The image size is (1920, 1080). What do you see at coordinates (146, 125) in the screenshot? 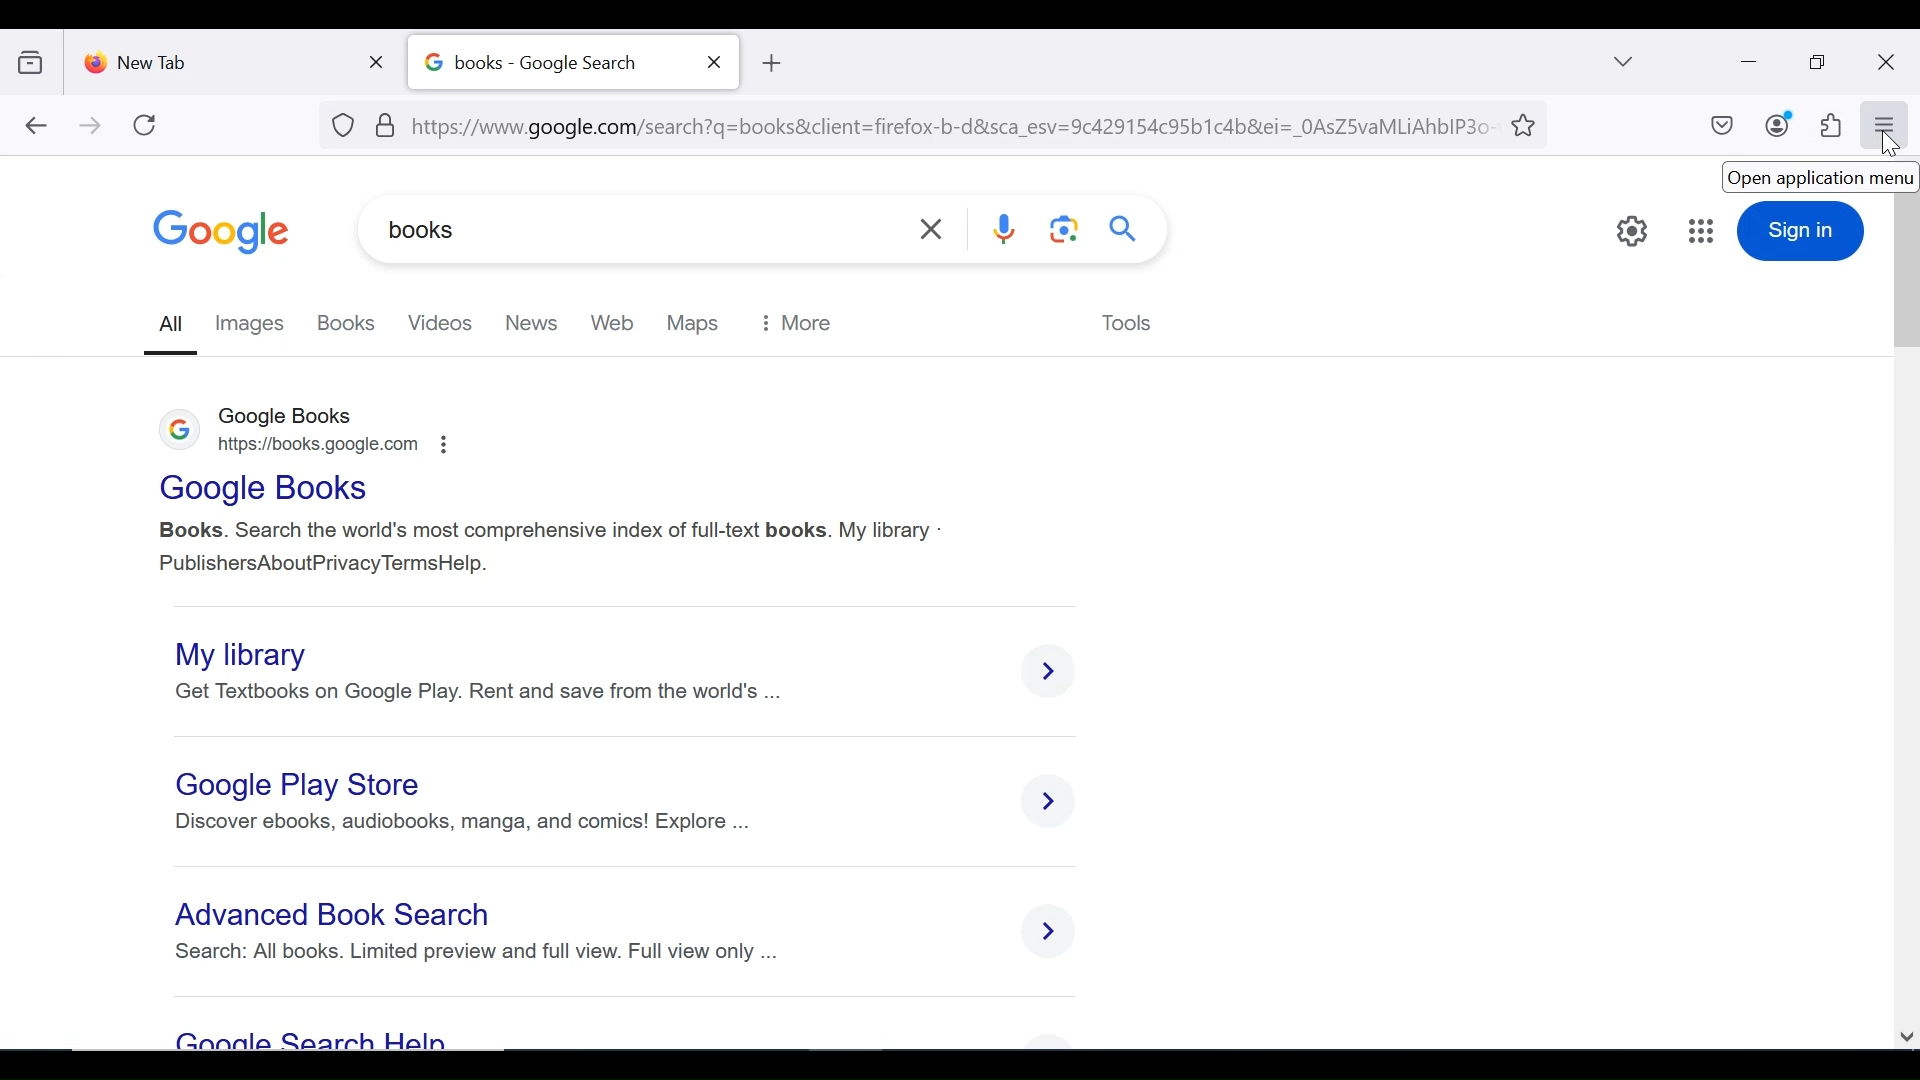
I see `refresh` at bounding box center [146, 125].